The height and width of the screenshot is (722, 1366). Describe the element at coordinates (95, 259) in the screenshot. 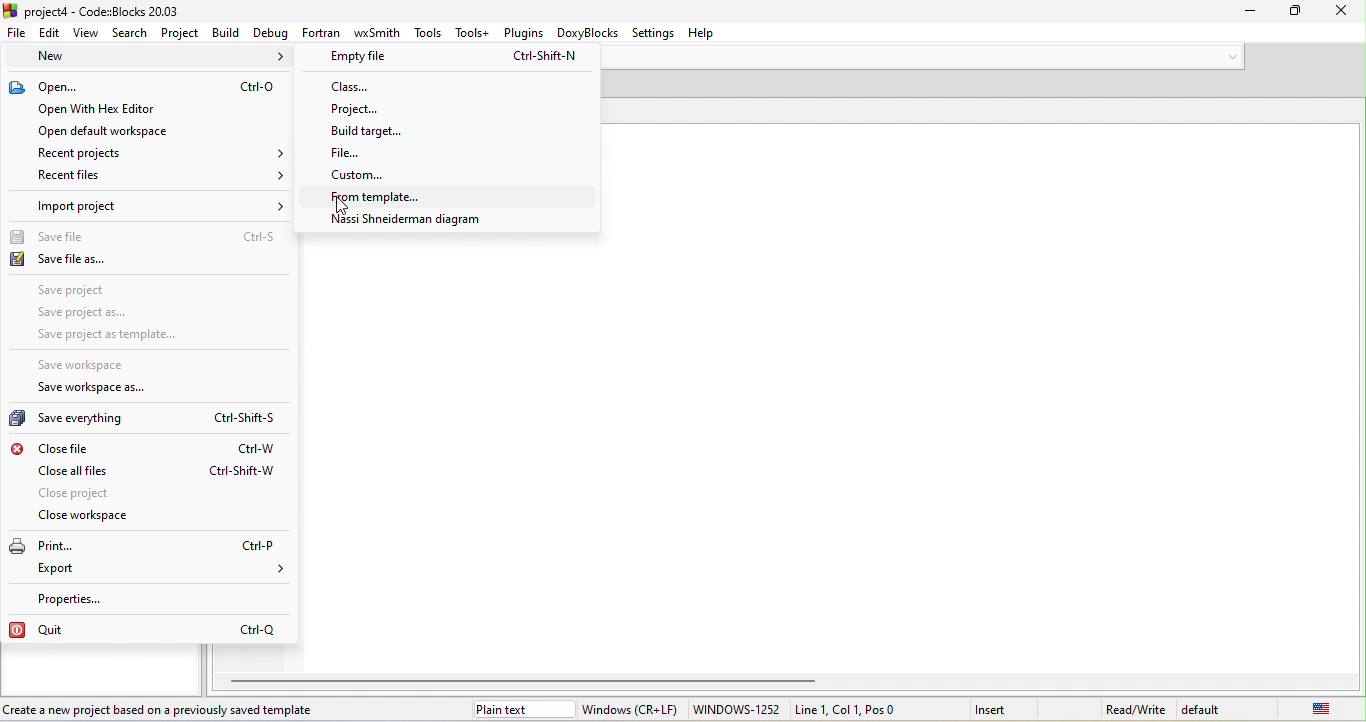

I see `save file as` at that location.